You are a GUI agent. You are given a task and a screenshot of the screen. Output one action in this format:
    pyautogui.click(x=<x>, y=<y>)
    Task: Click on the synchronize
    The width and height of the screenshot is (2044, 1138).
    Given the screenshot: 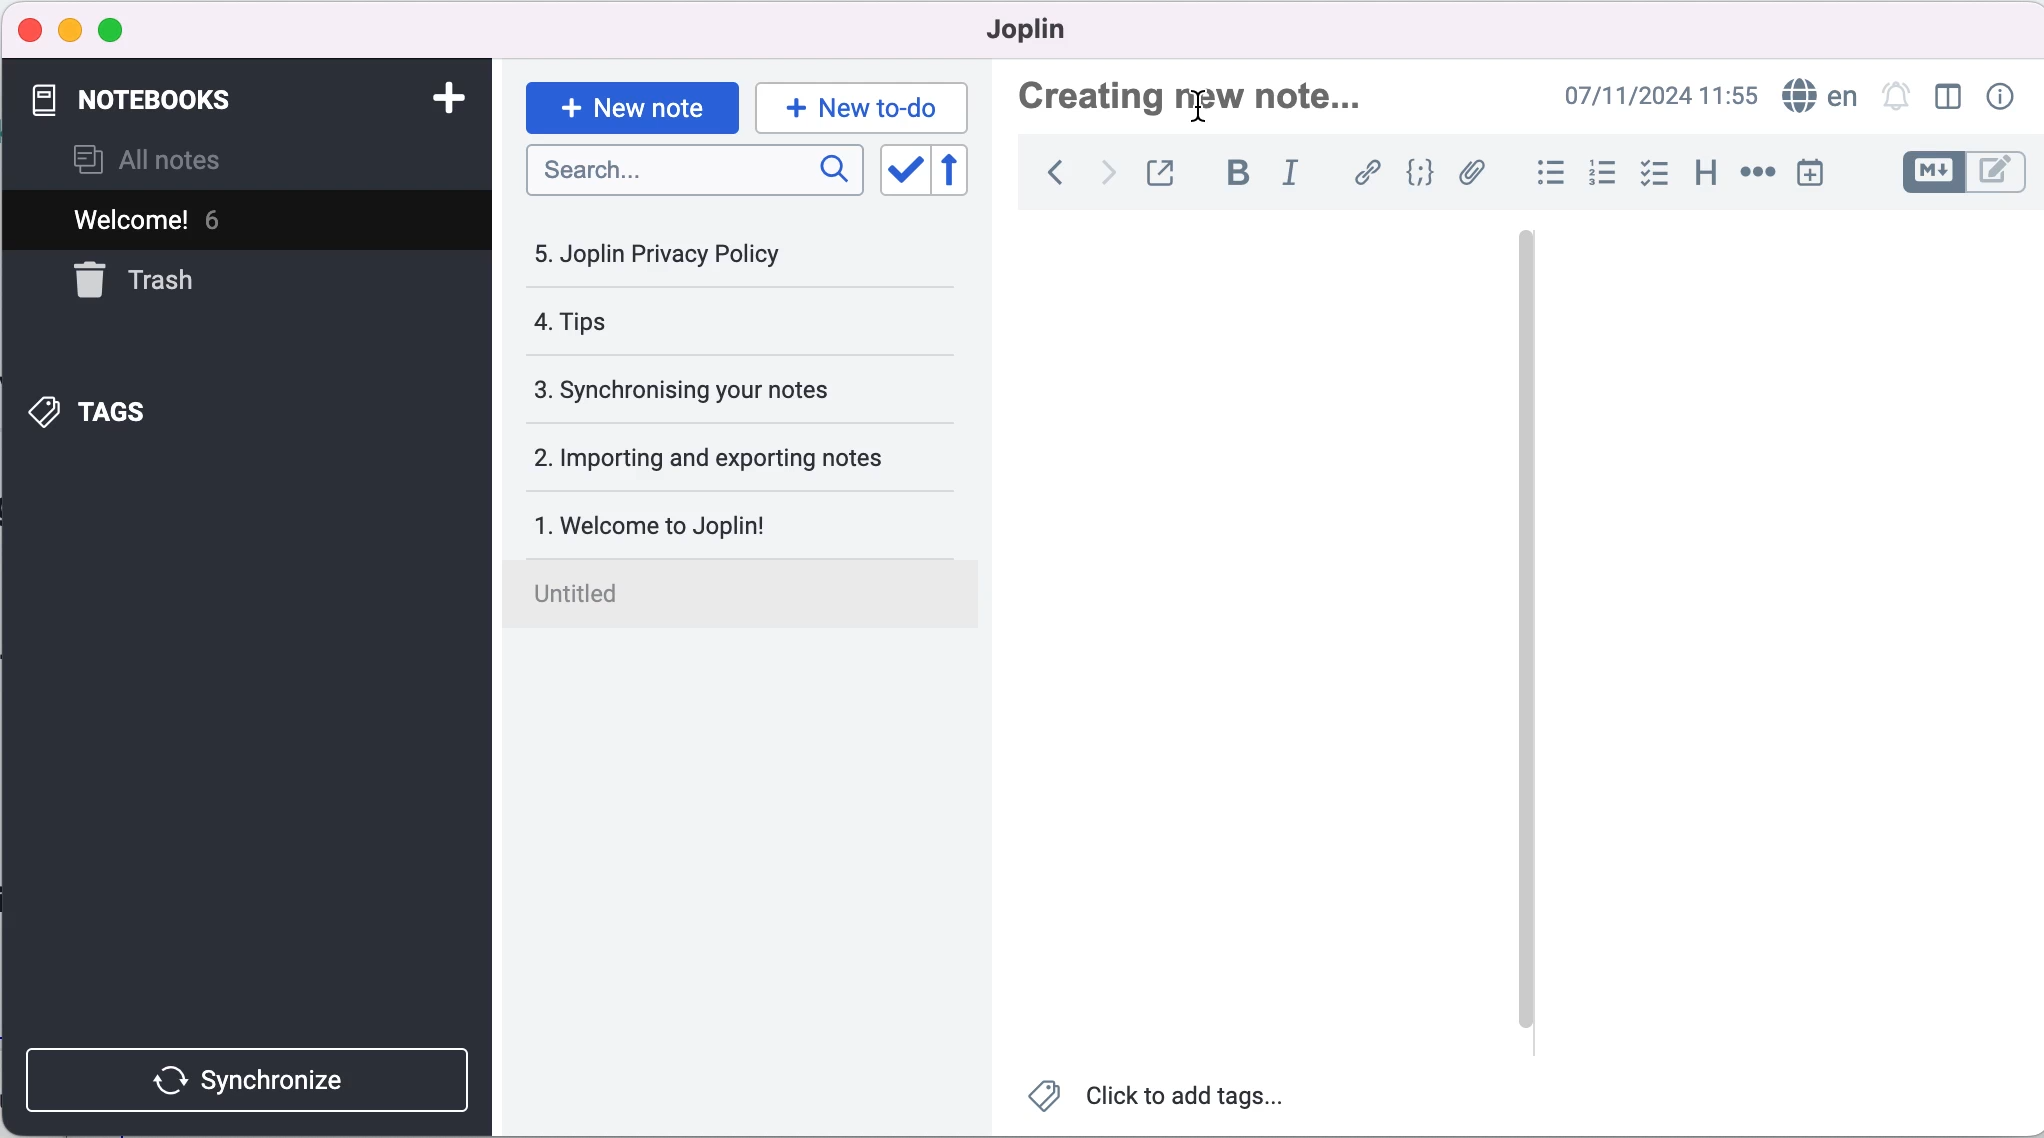 What is the action you would take?
    pyautogui.click(x=252, y=1075)
    